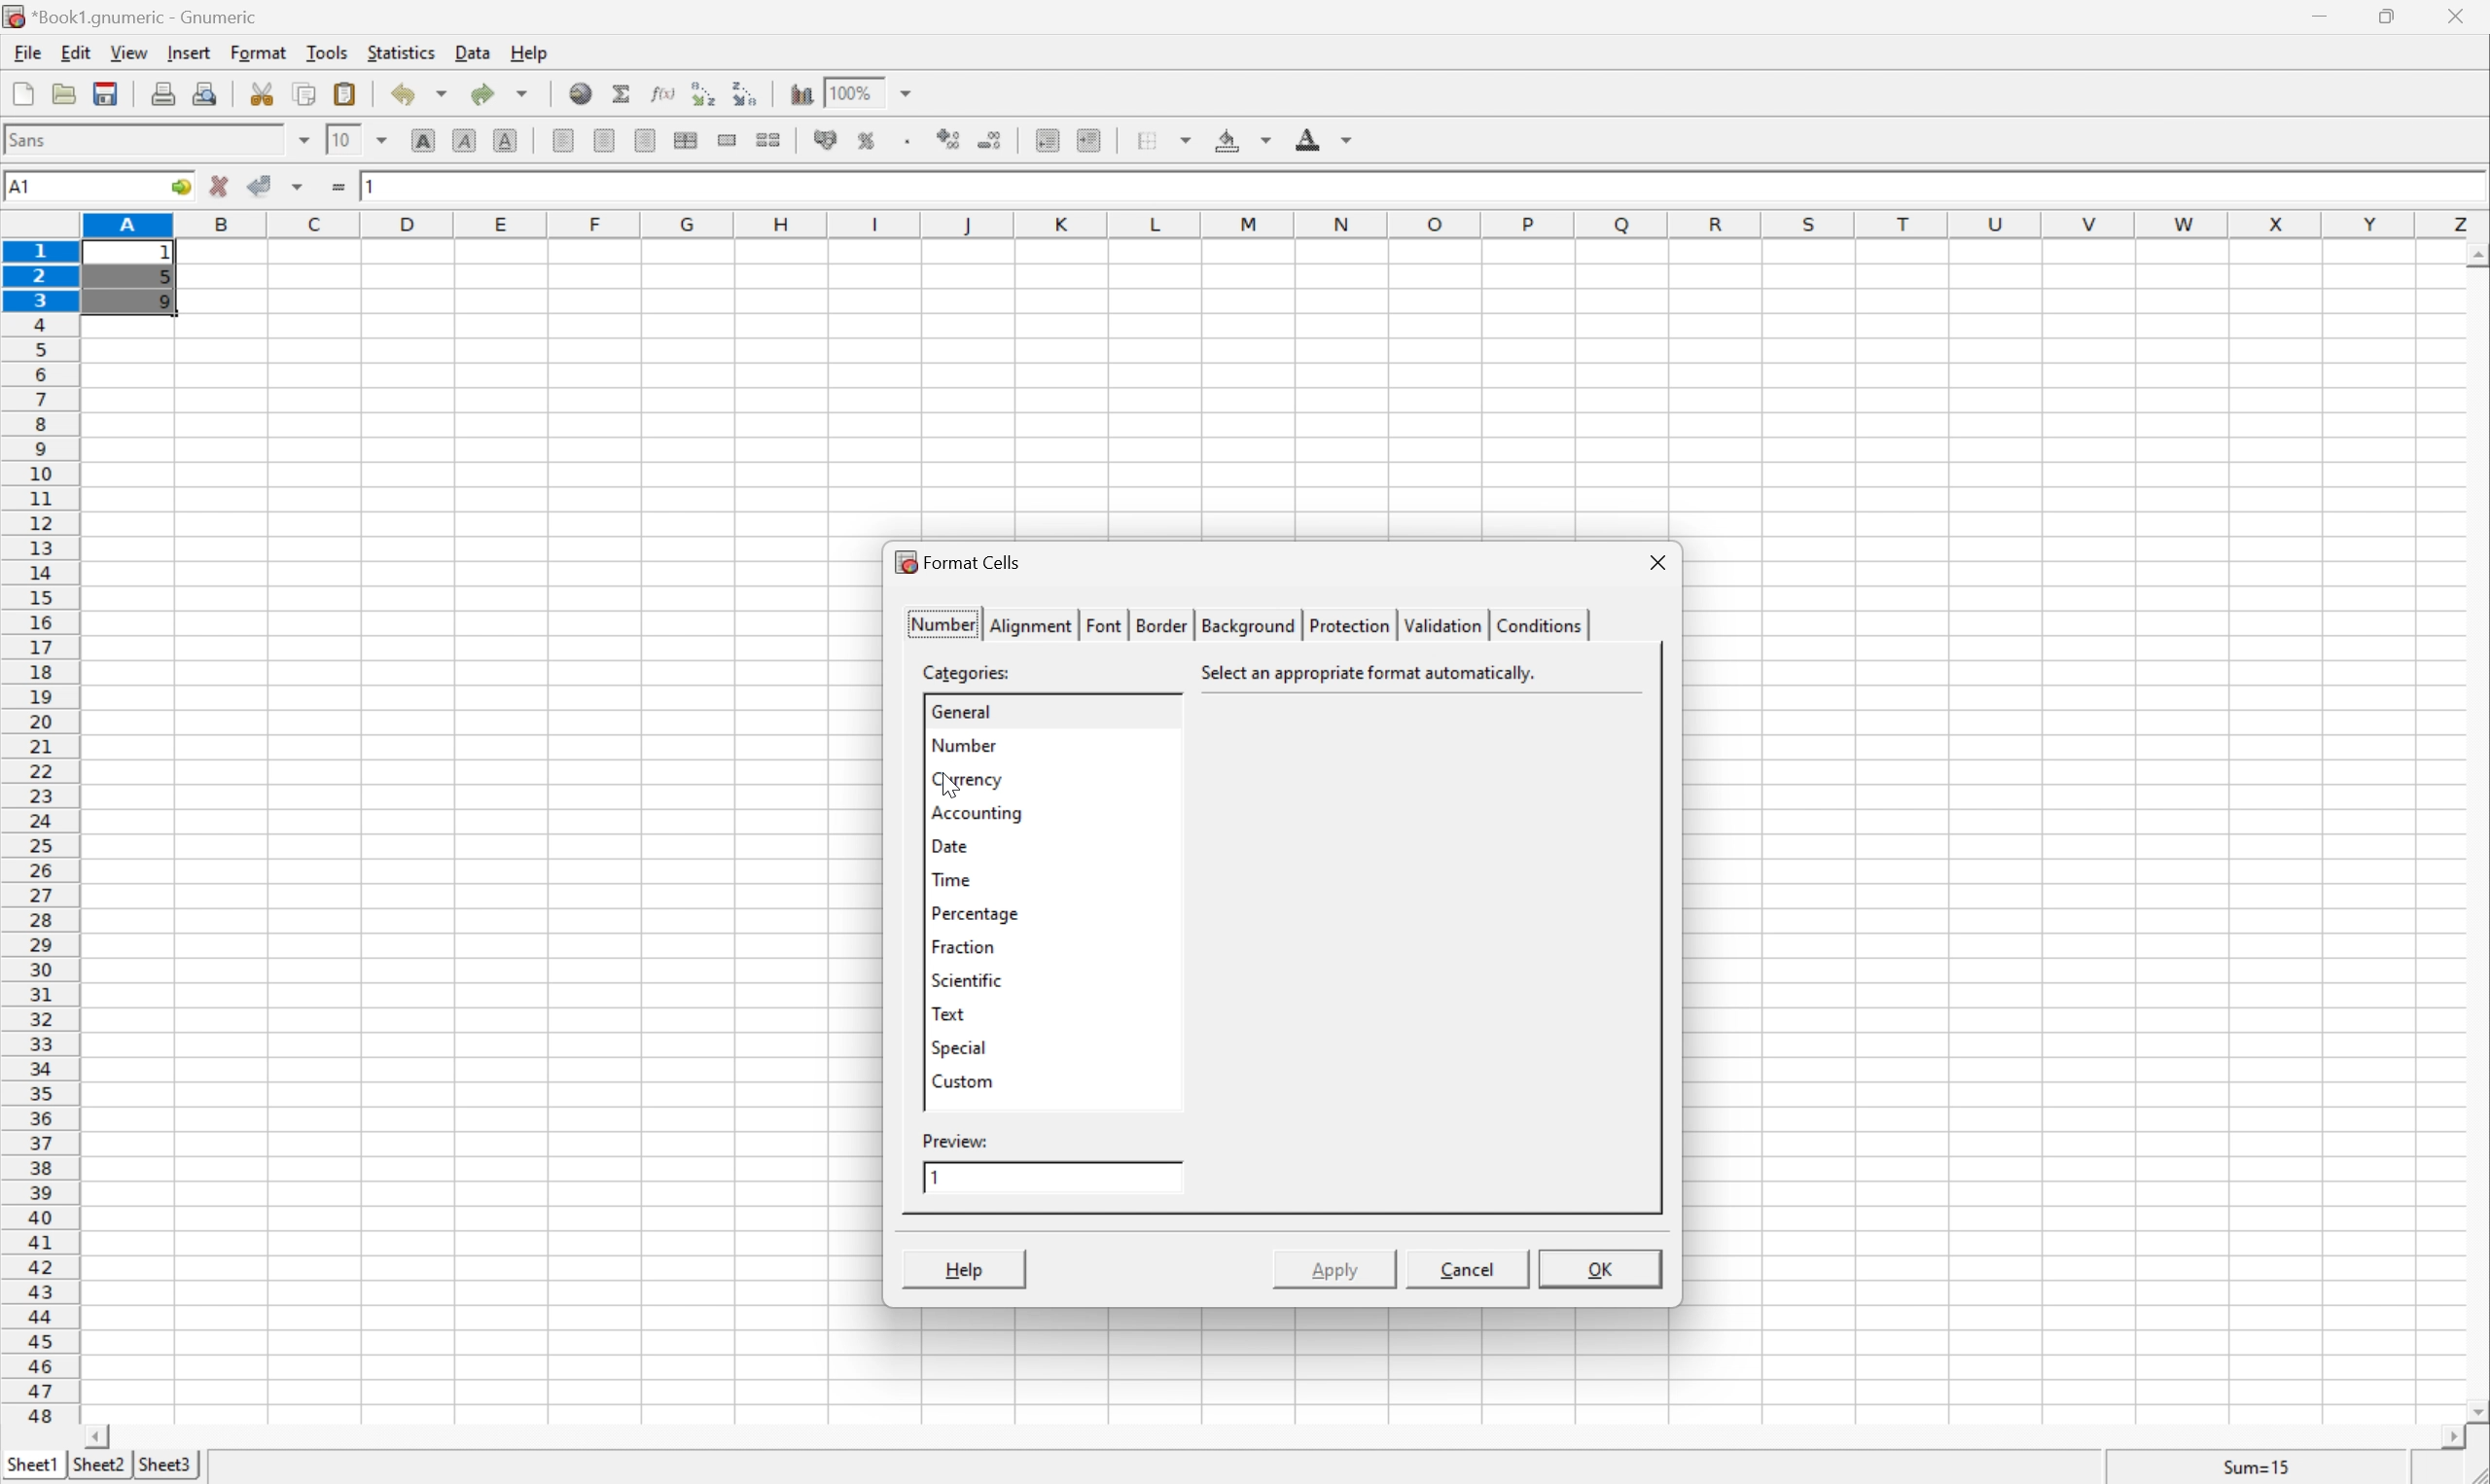 The width and height of the screenshot is (2490, 1484). I want to click on merge a range of cells, so click(733, 140).